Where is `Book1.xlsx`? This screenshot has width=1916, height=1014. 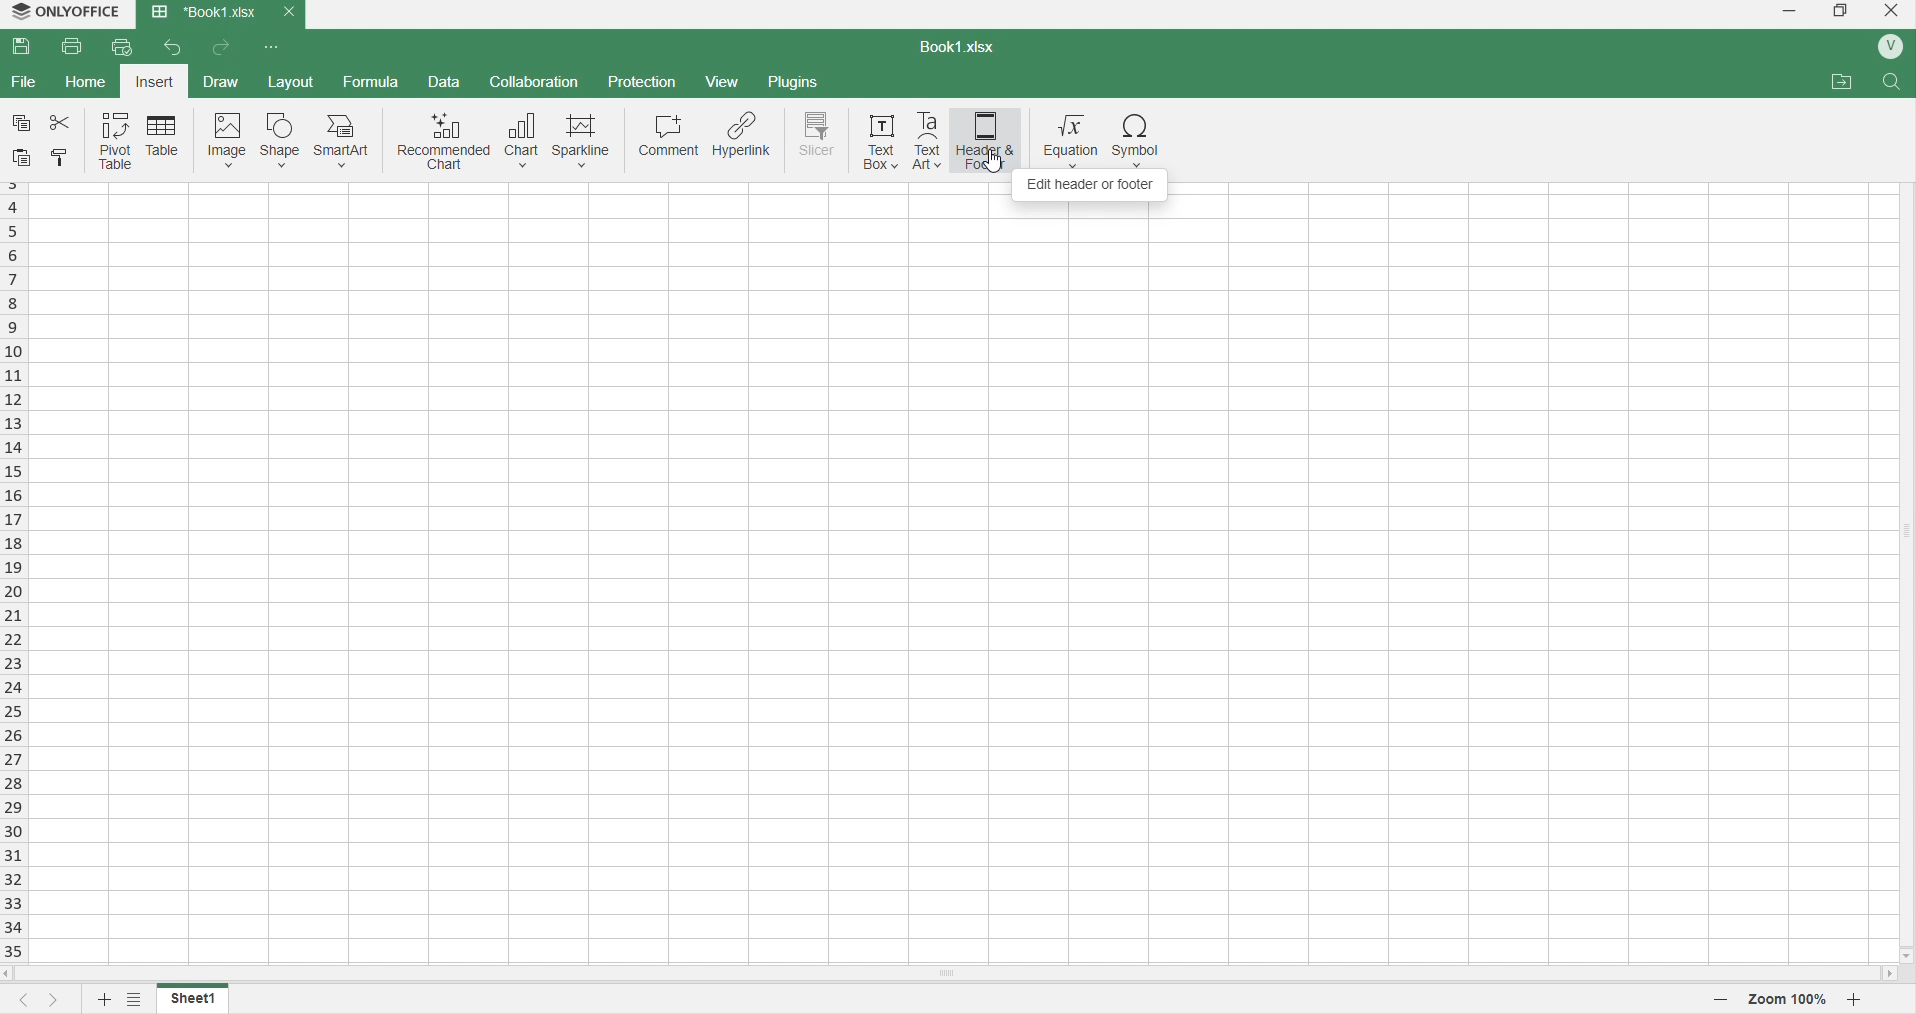
Book1.xlsx is located at coordinates (202, 14).